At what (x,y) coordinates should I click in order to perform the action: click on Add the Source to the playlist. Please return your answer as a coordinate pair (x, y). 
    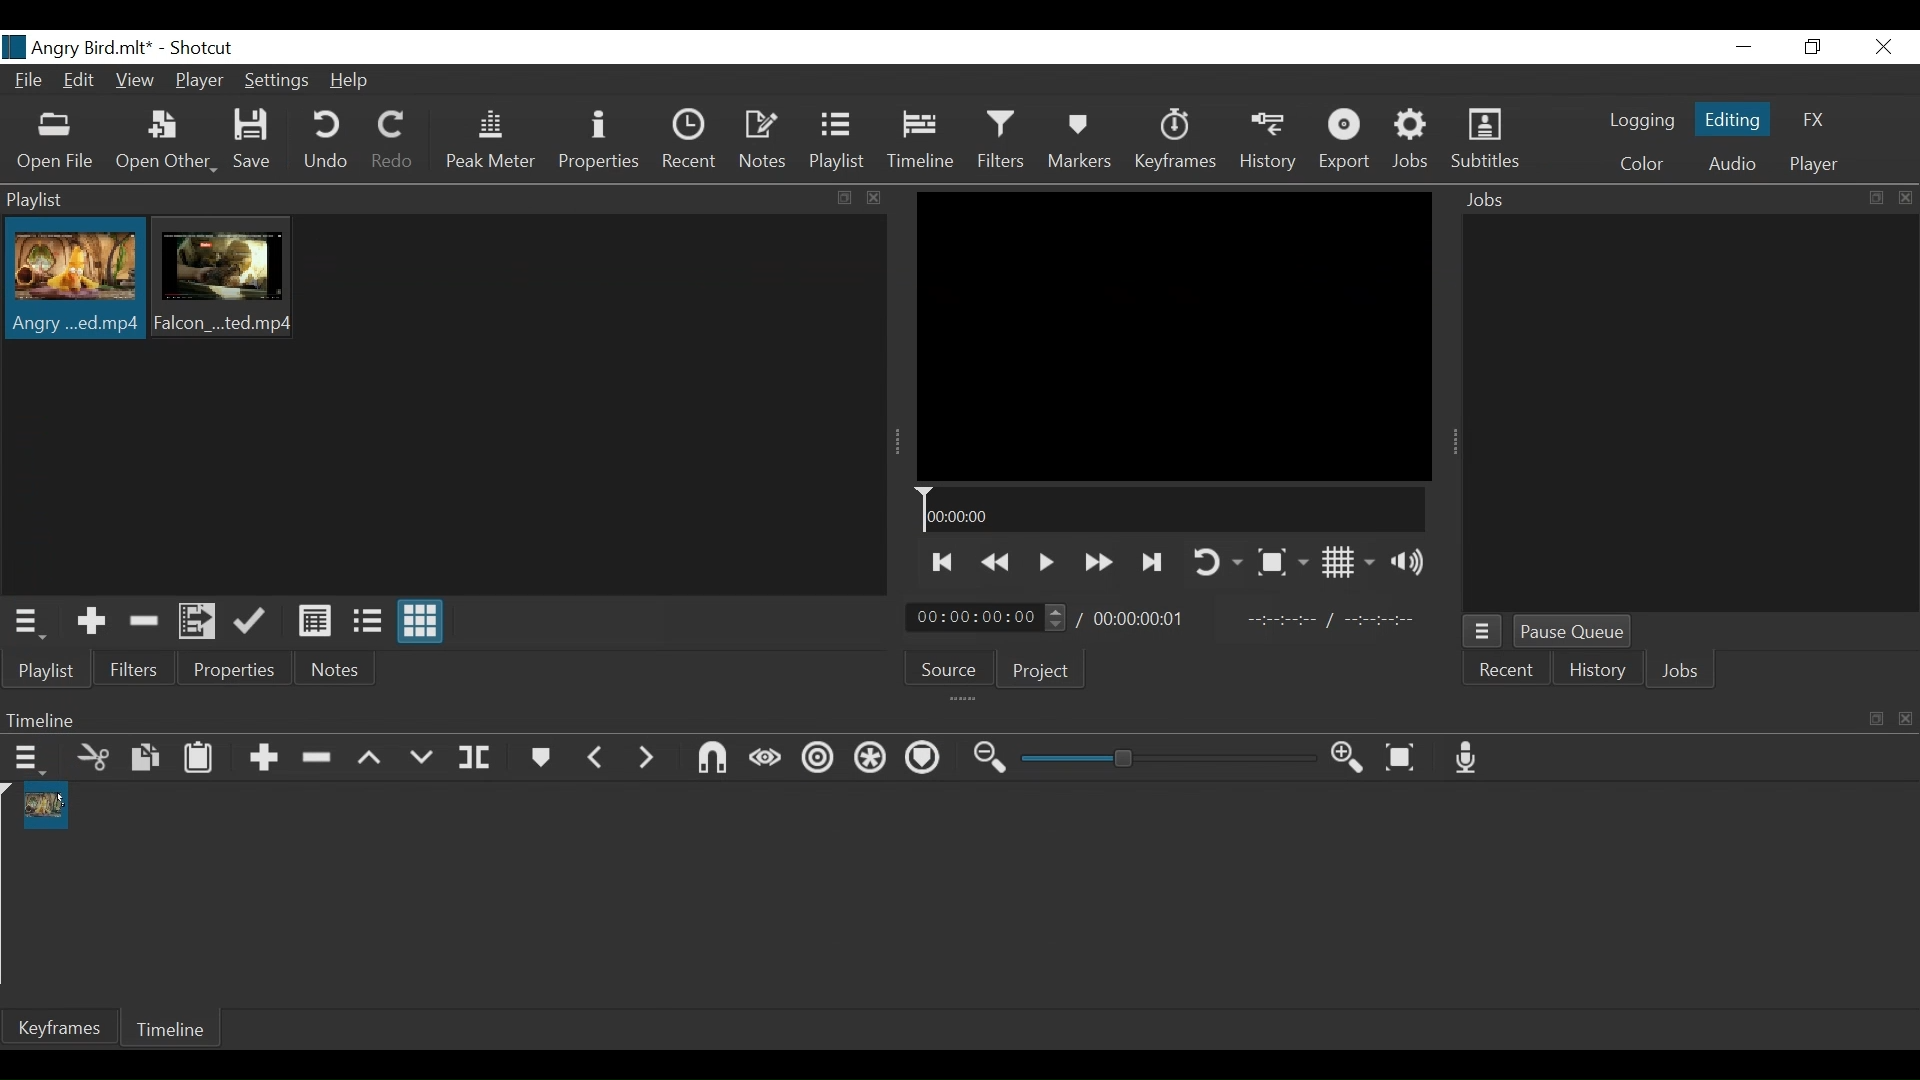
    Looking at the image, I should click on (89, 622).